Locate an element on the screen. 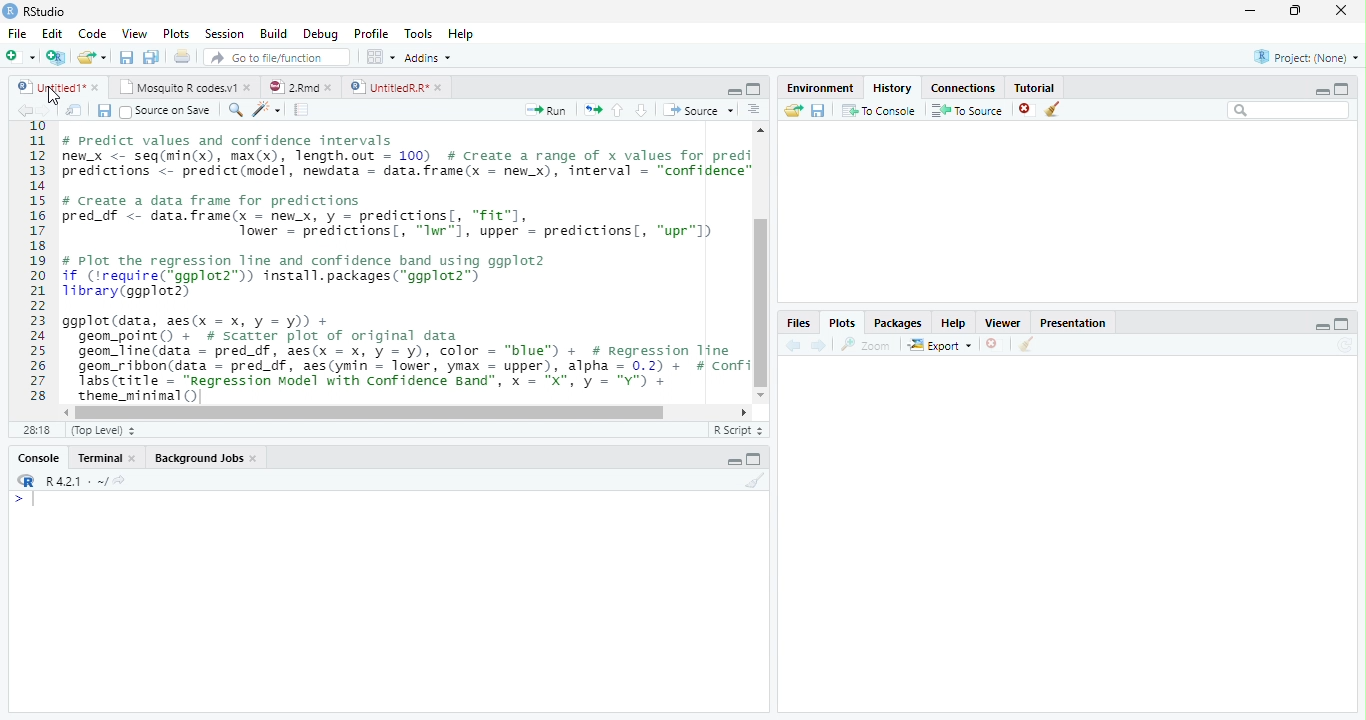 The width and height of the screenshot is (1366, 720). Maximize is located at coordinates (755, 459).